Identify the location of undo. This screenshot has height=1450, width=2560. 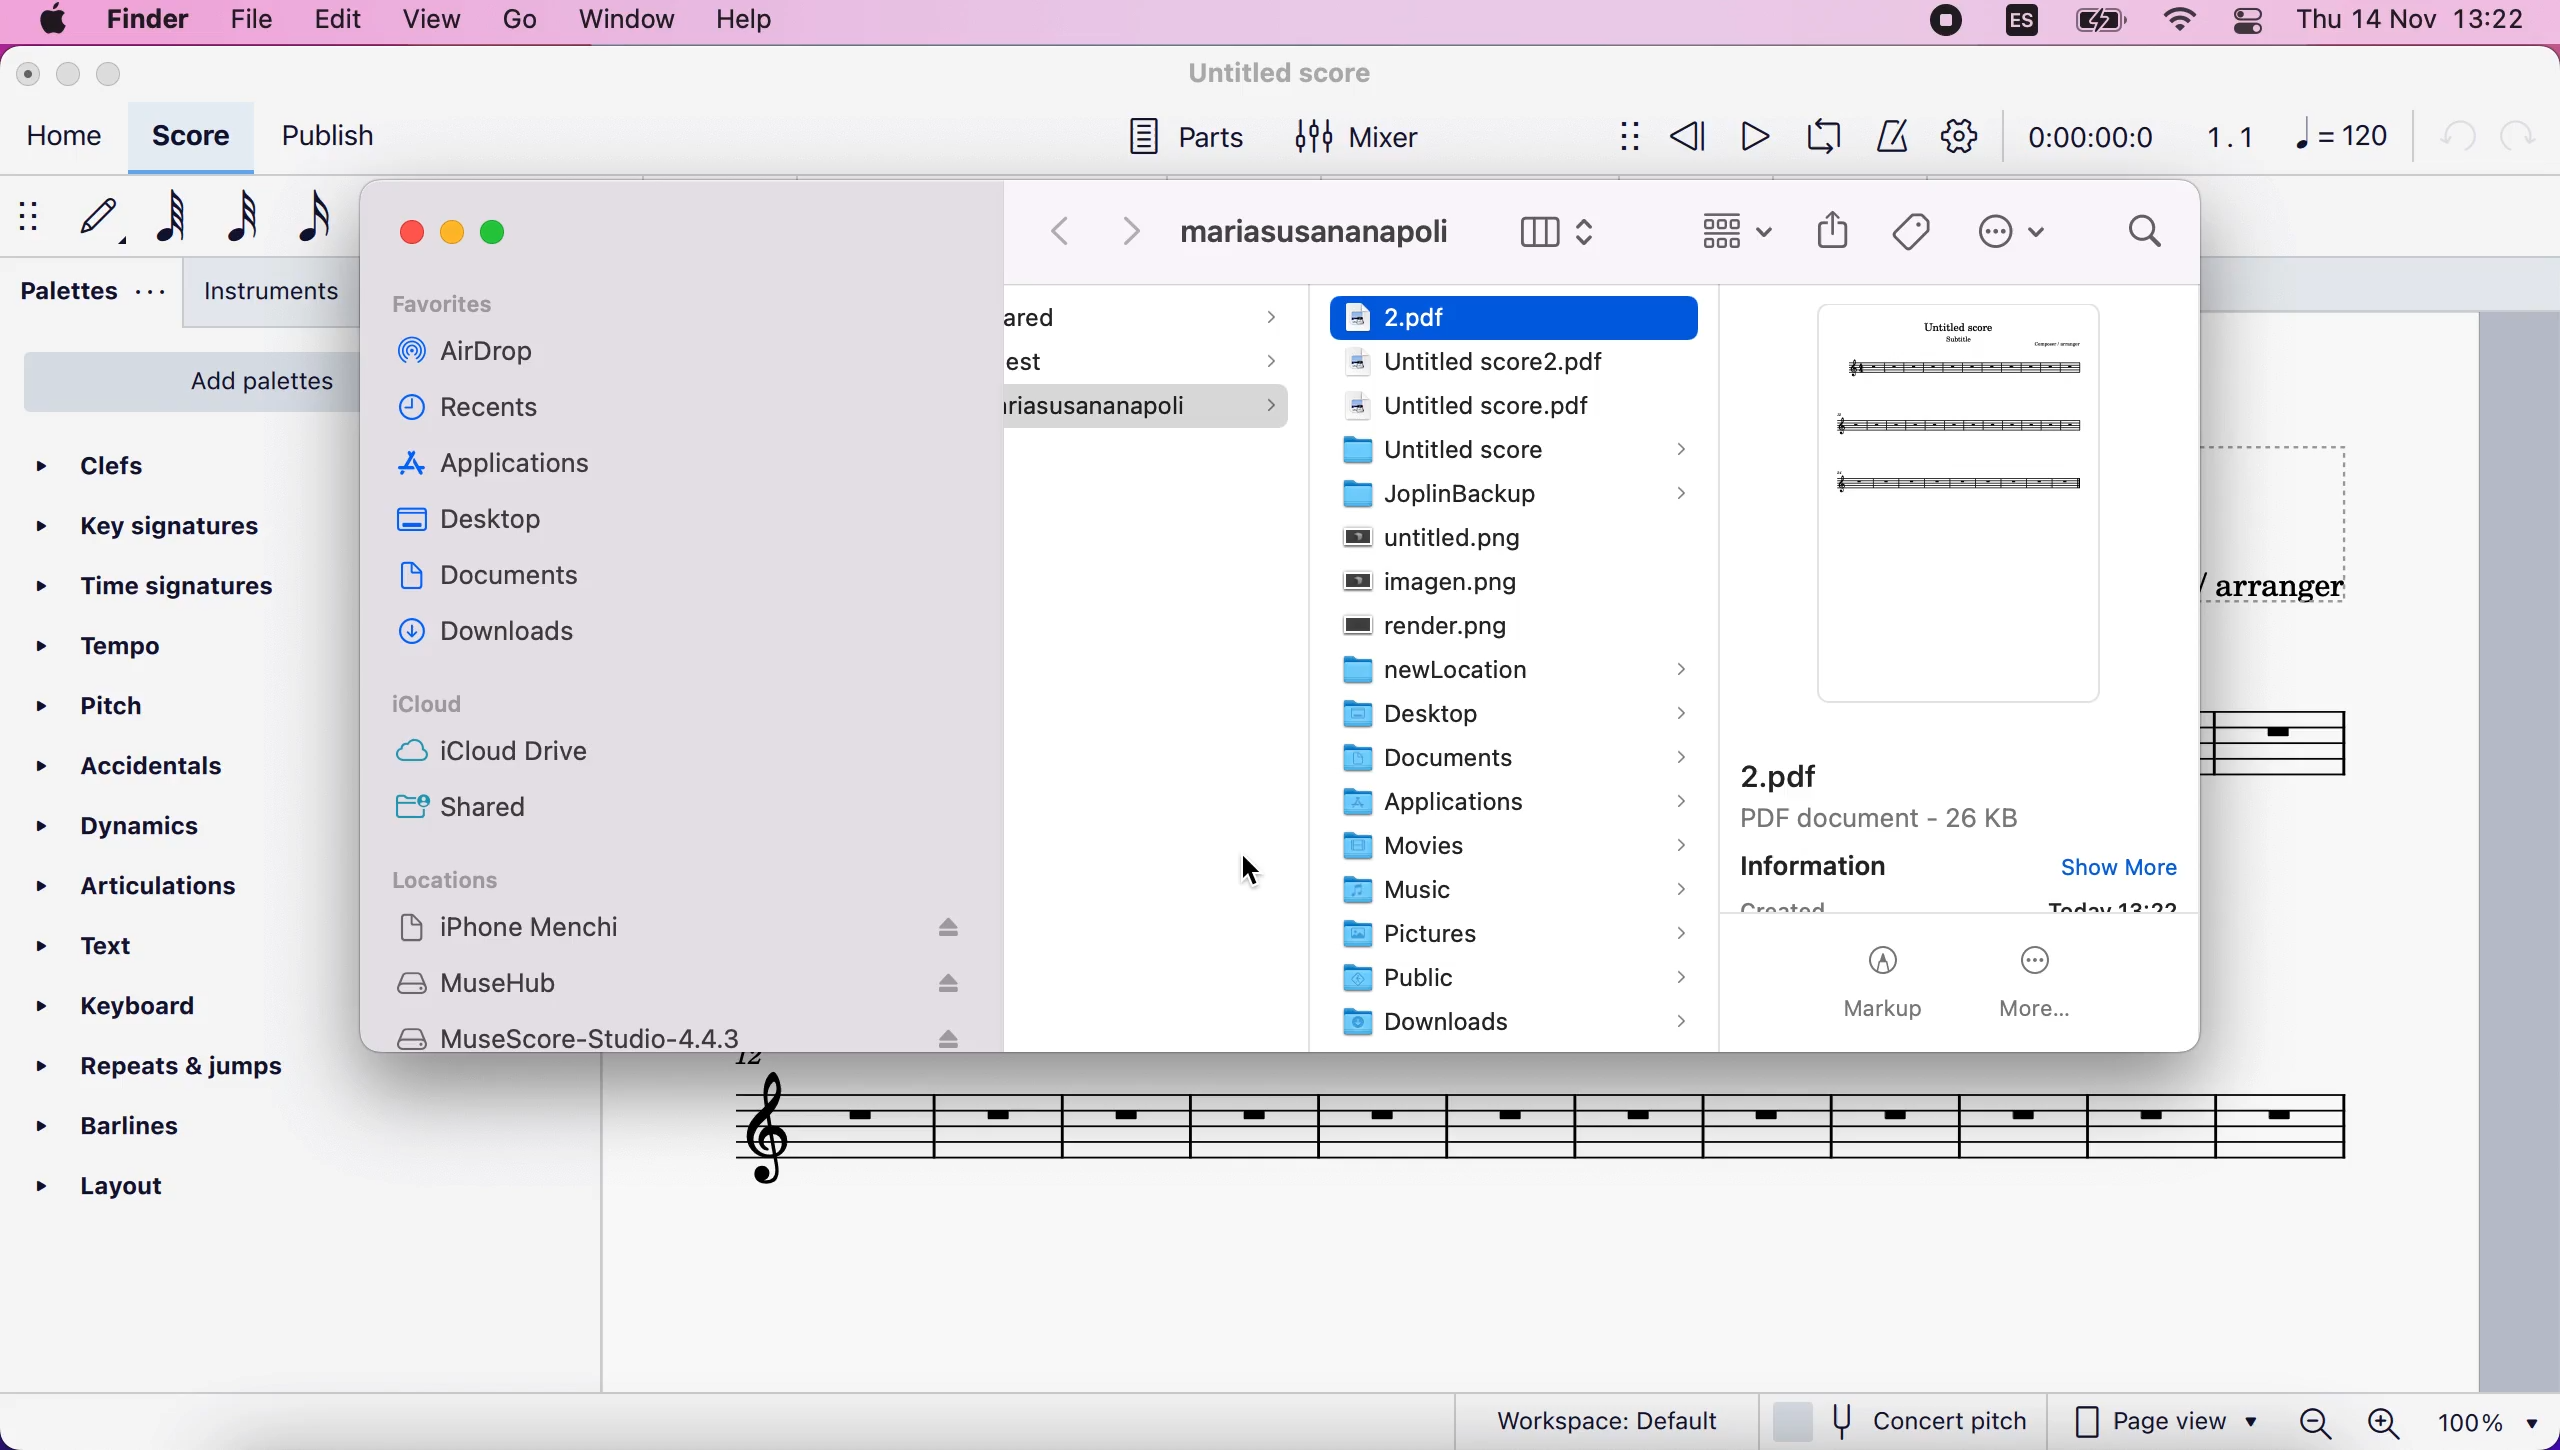
(2458, 140).